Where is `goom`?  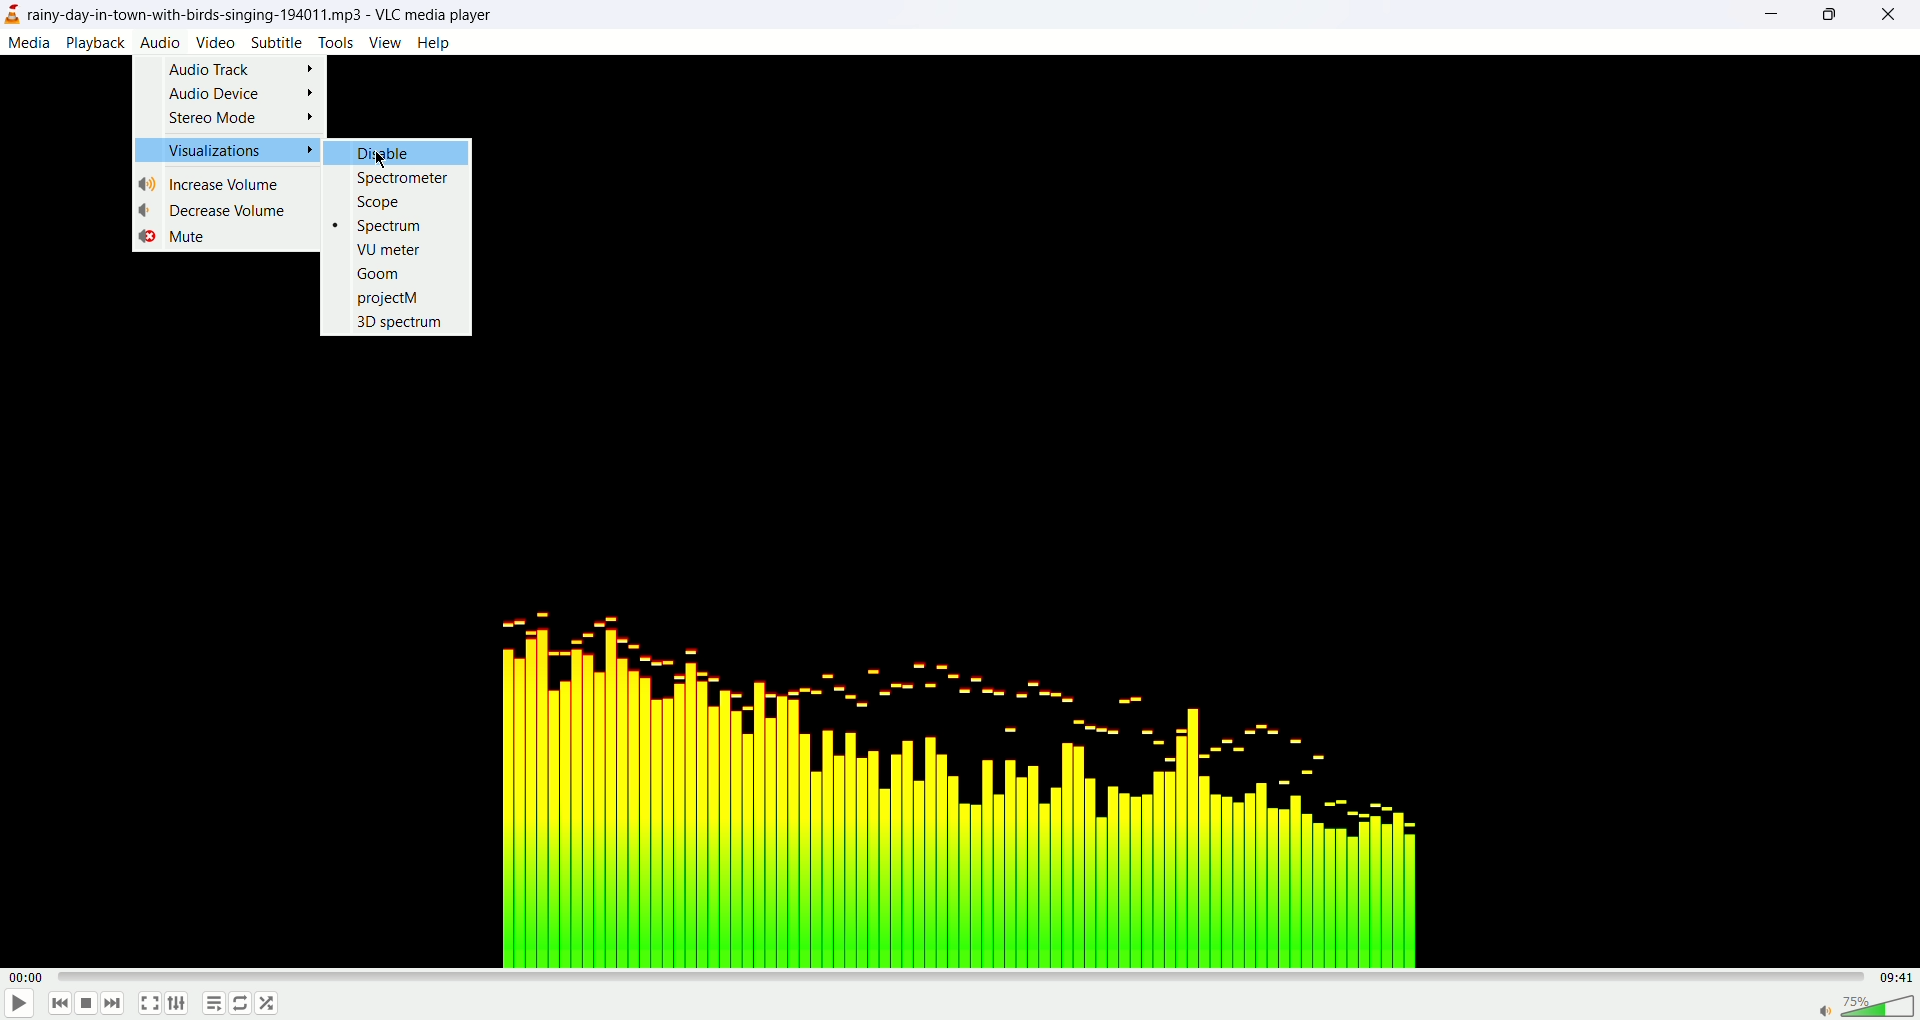
goom is located at coordinates (378, 273).